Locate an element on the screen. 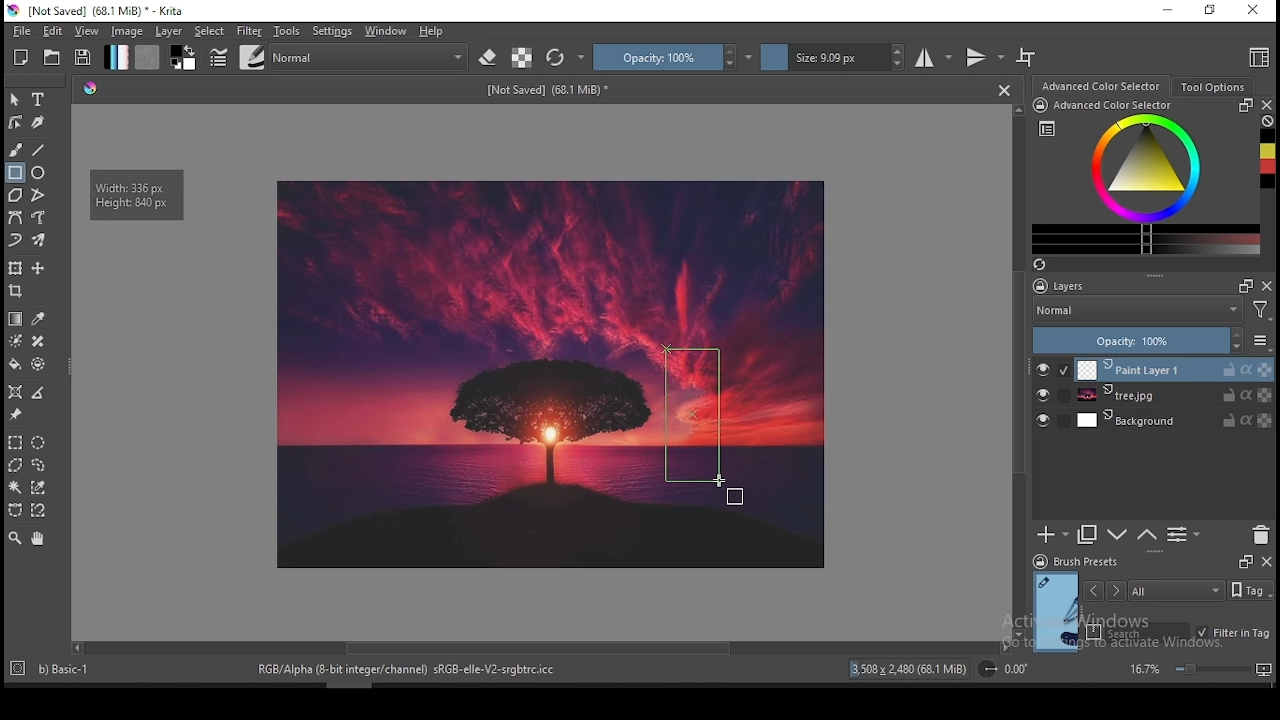 This screenshot has height=720, width=1280. active shape is located at coordinates (693, 416).